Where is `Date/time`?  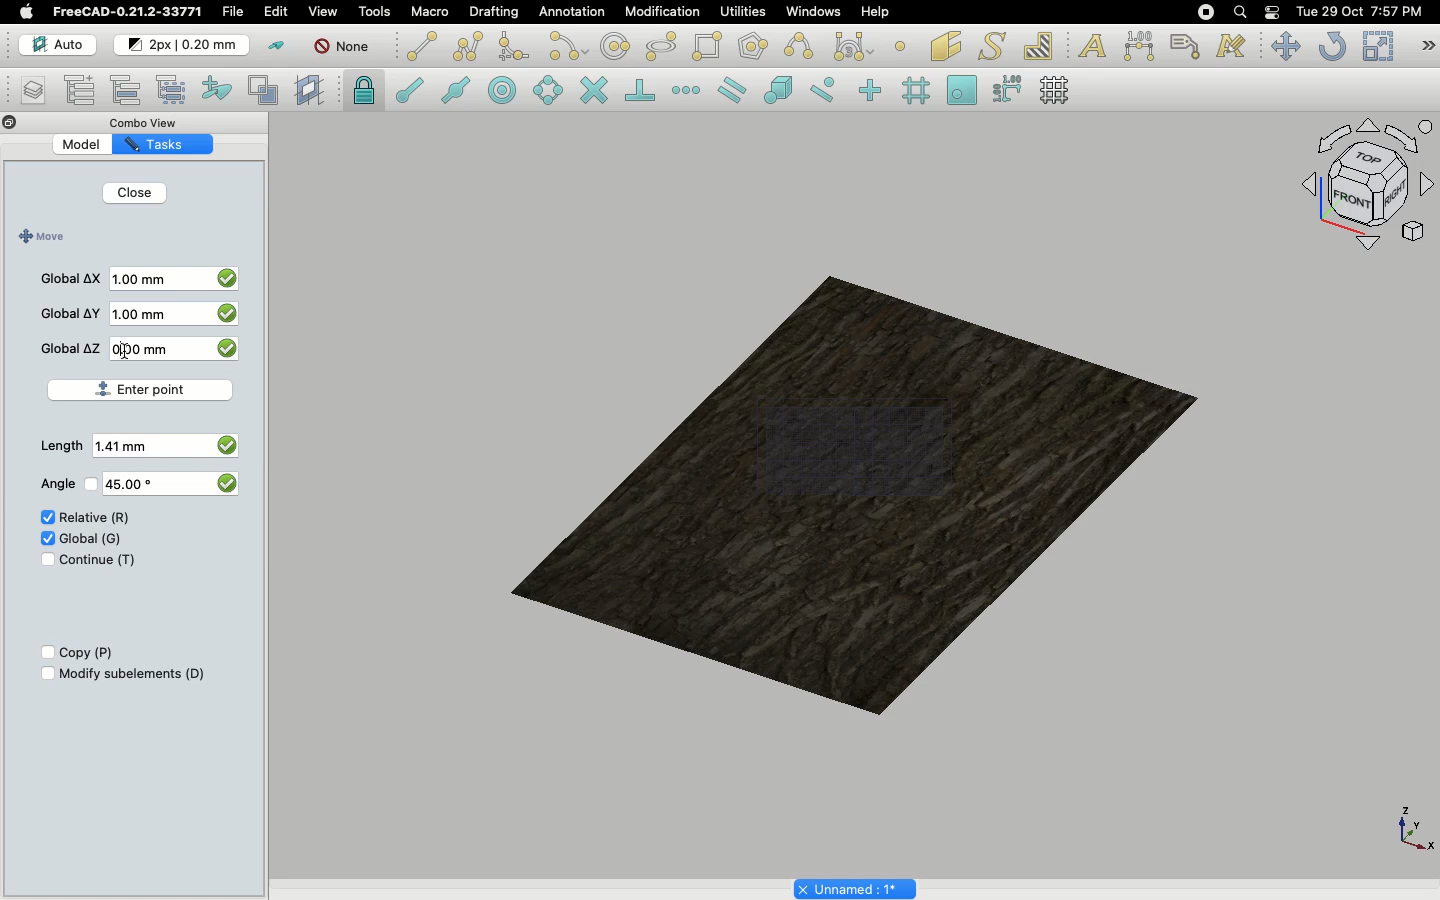
Date/time is located at coordinates (1359, 10).